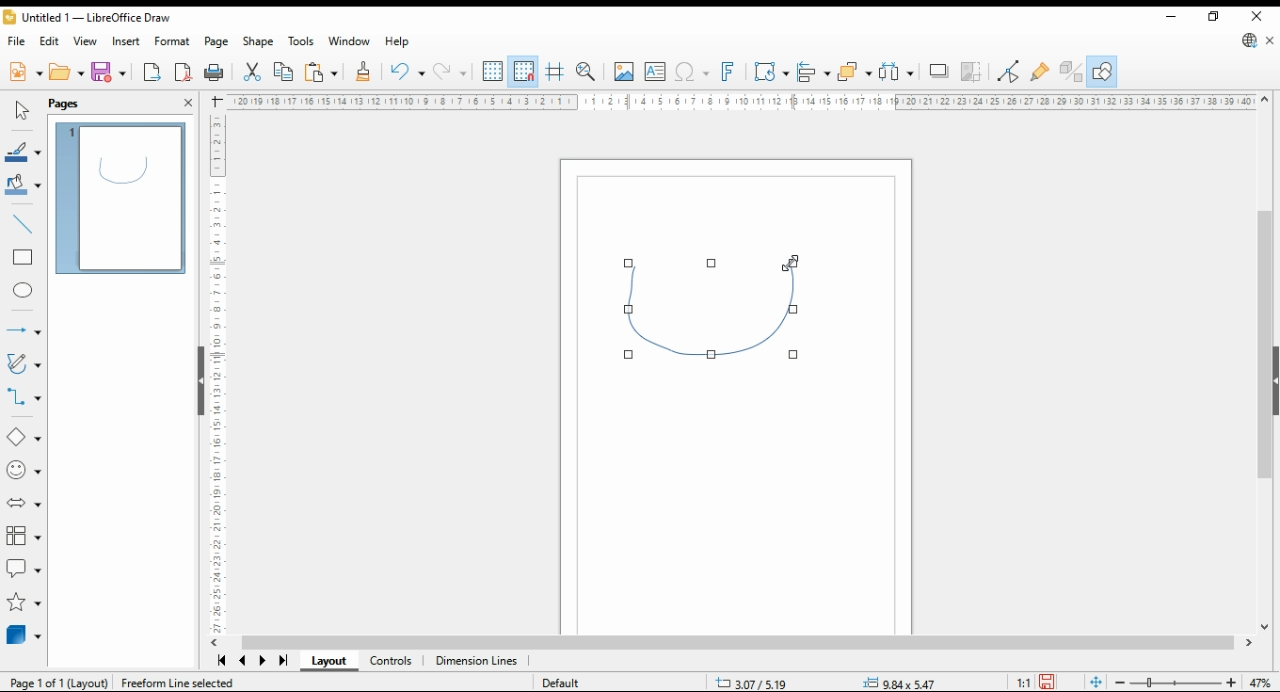 The height and width of the screenshot is (692, 1280). I want to click on restore, so click(1215, 16).